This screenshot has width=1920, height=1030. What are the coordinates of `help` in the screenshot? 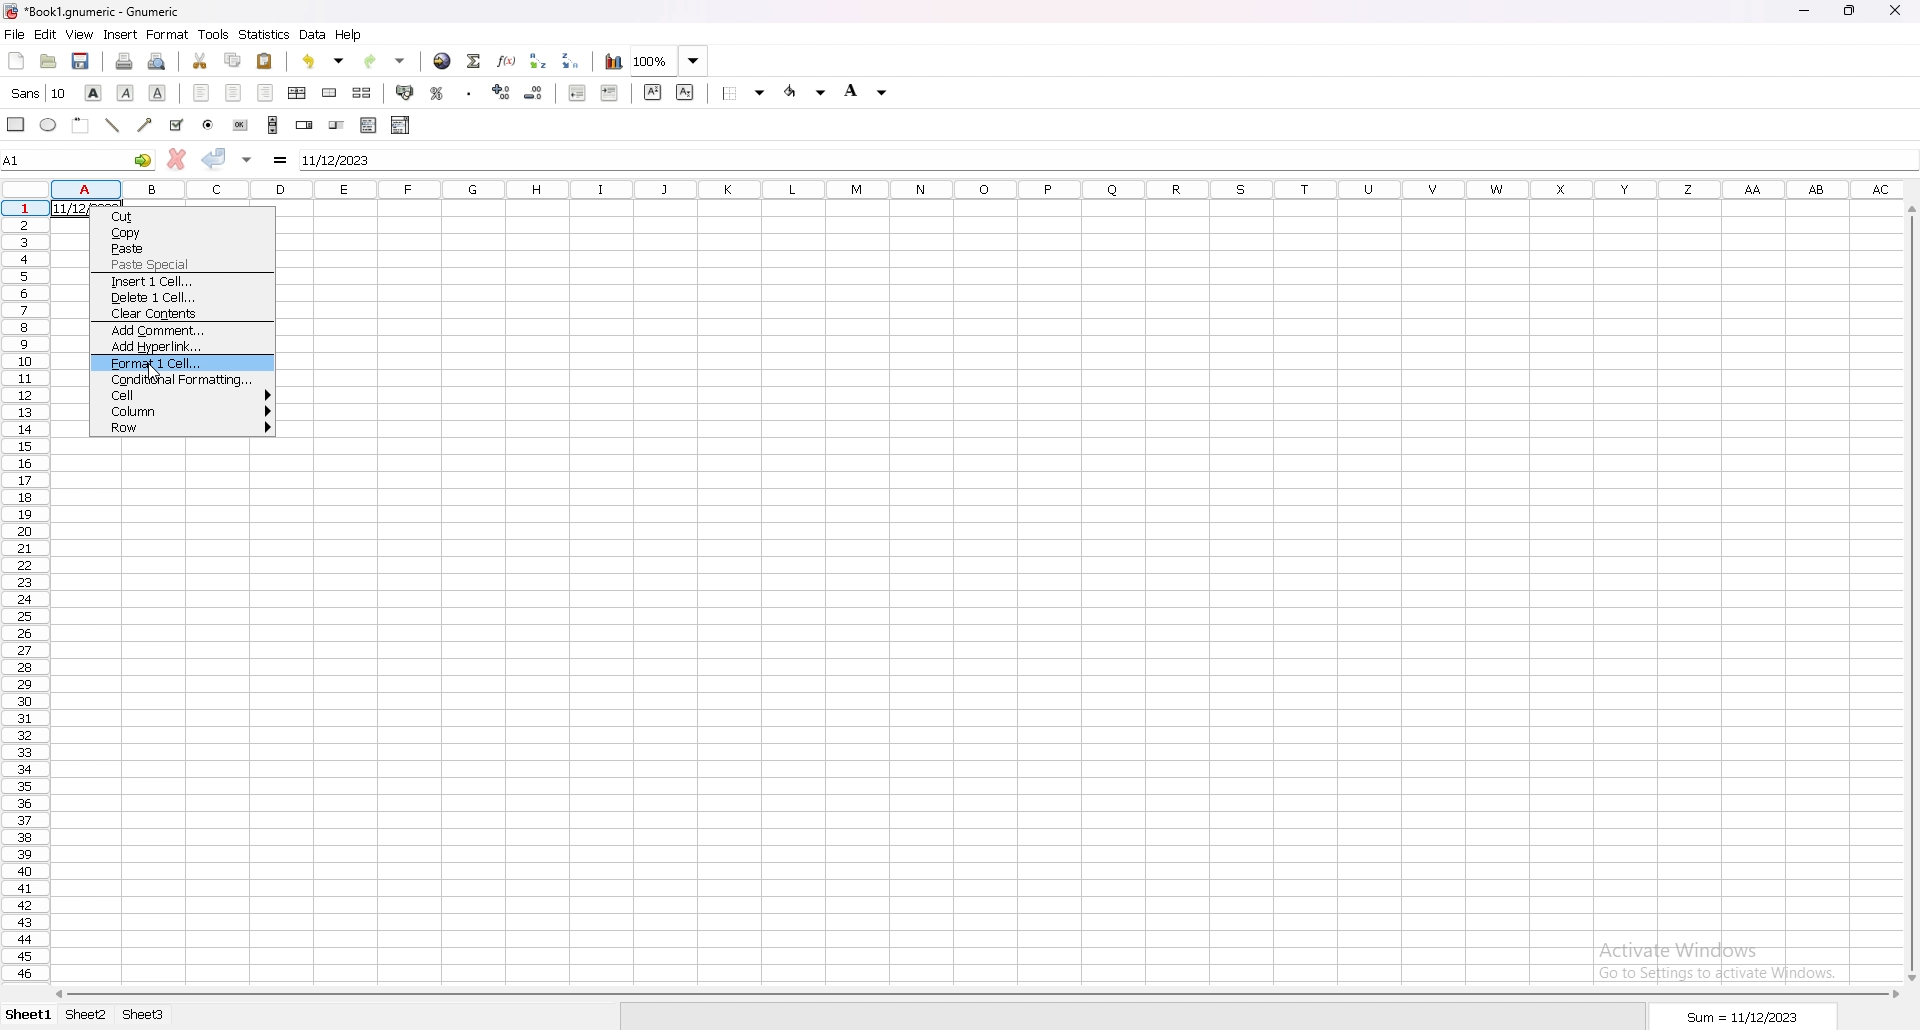 It's located at (351, 35).